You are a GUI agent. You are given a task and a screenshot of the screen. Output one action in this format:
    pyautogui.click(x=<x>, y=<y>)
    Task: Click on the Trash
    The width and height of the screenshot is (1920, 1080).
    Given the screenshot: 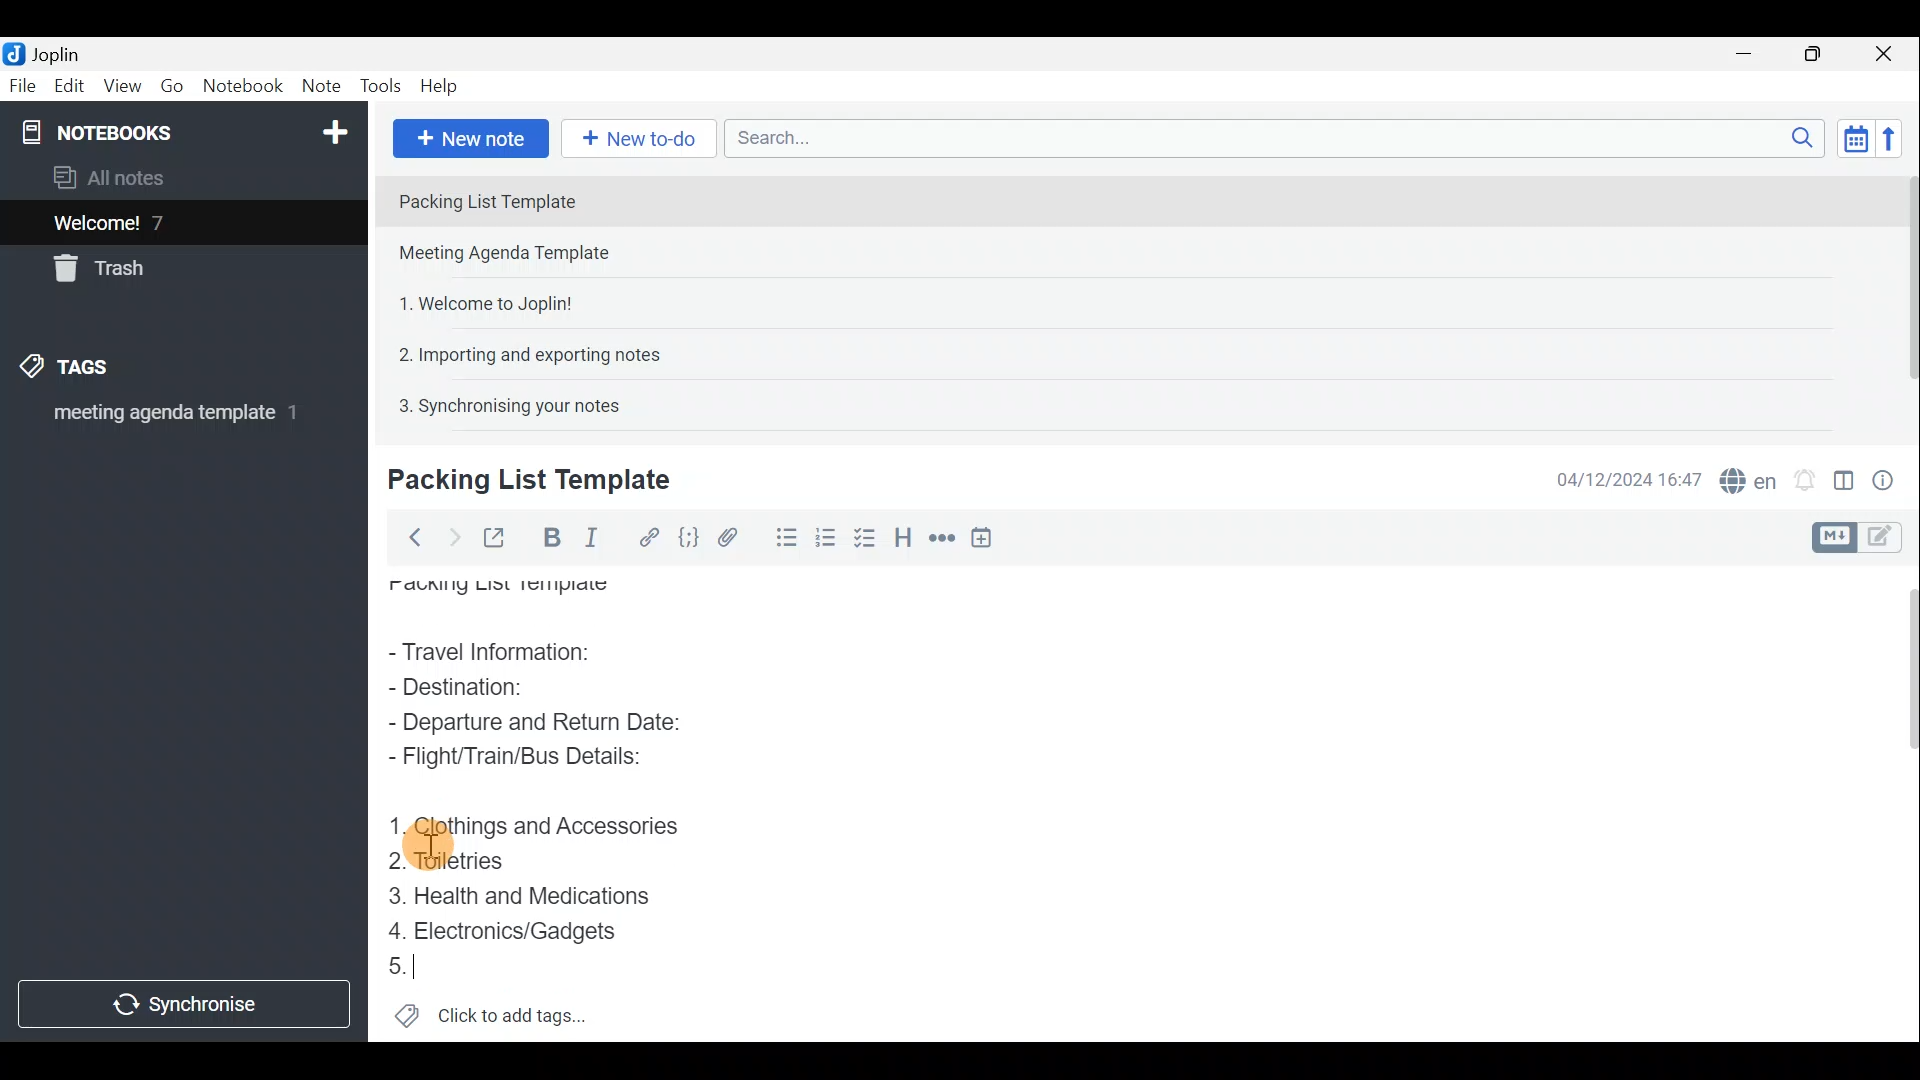 What is the action you would take?
    pyautogui.click(x=107, y=272)
    